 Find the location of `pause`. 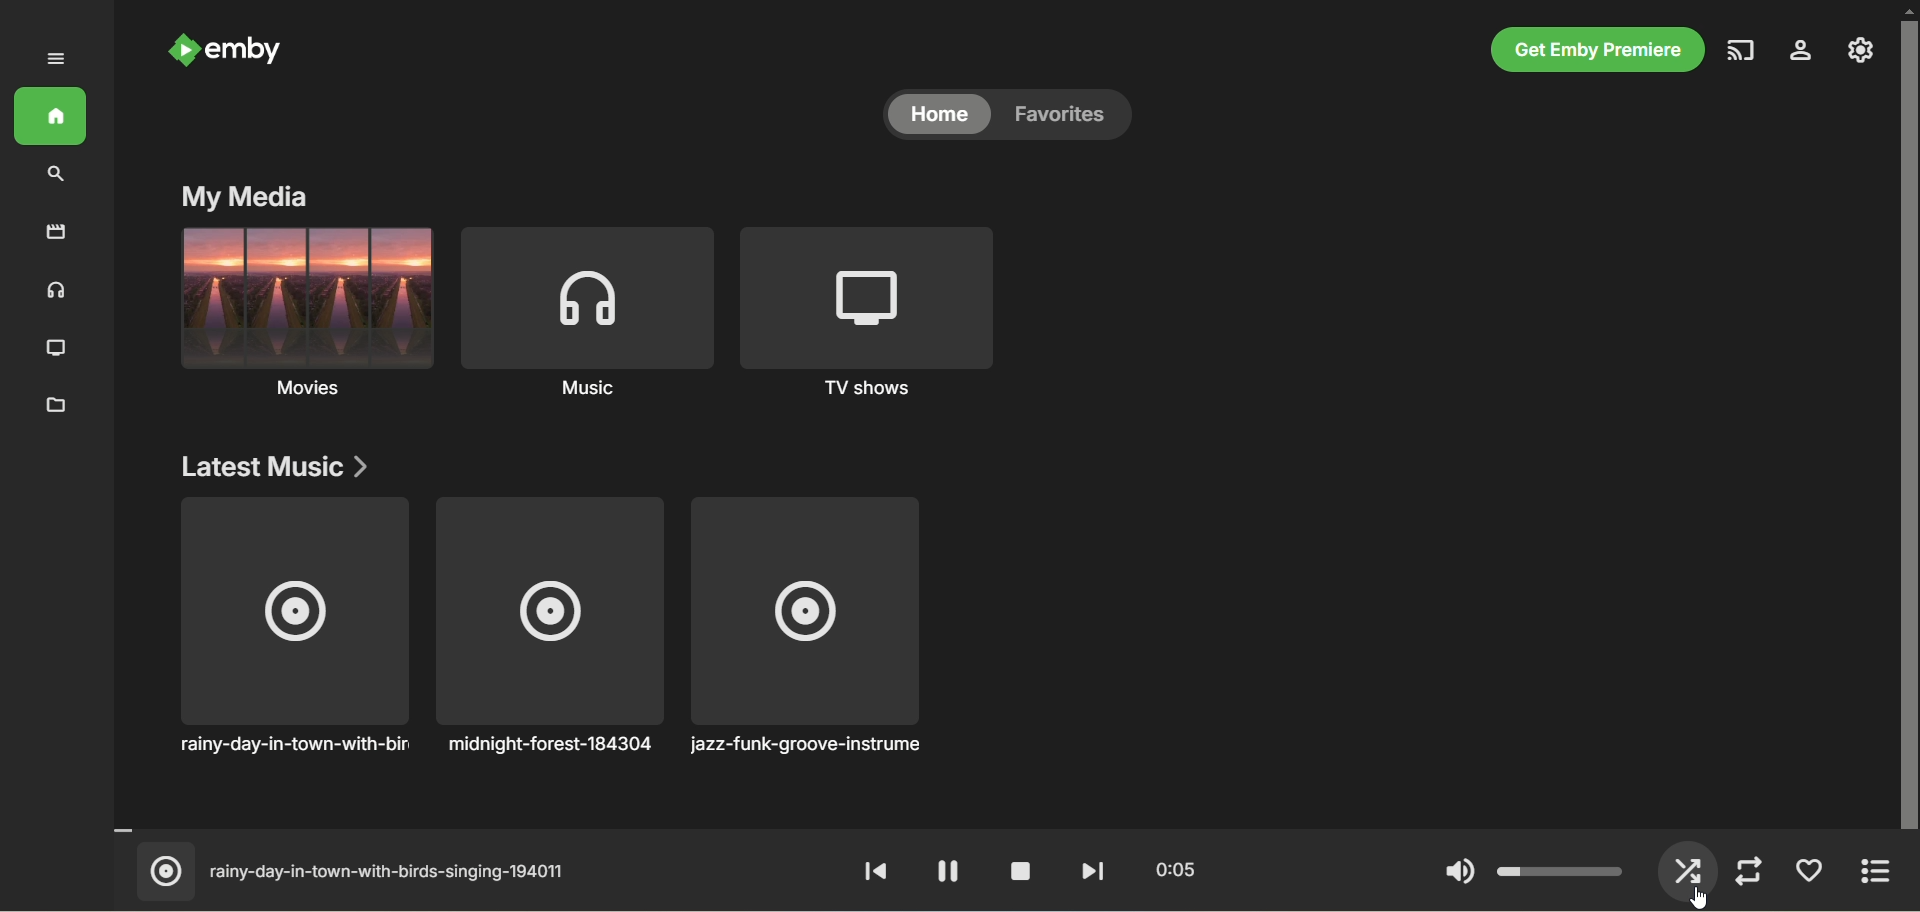

pause is located at coordinates (947, 873).